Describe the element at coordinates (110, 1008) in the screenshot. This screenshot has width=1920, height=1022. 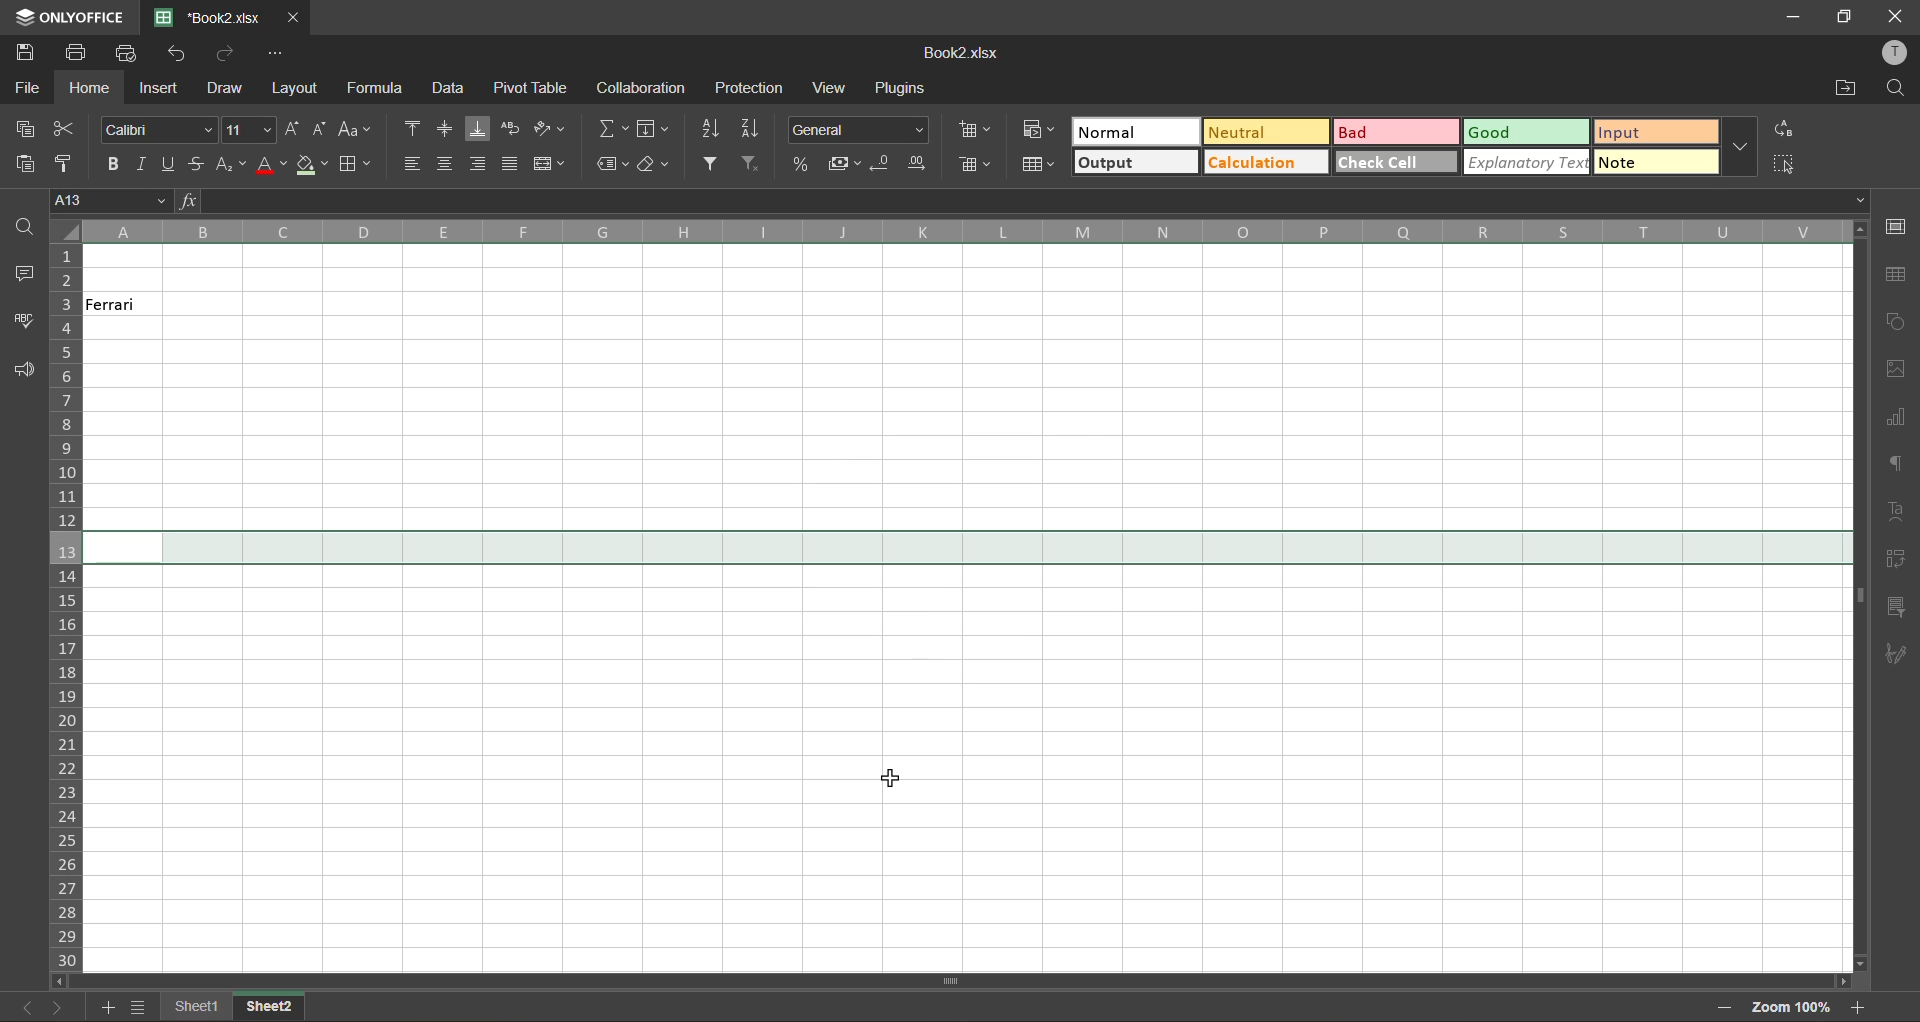
I see `add sheet` at that location.